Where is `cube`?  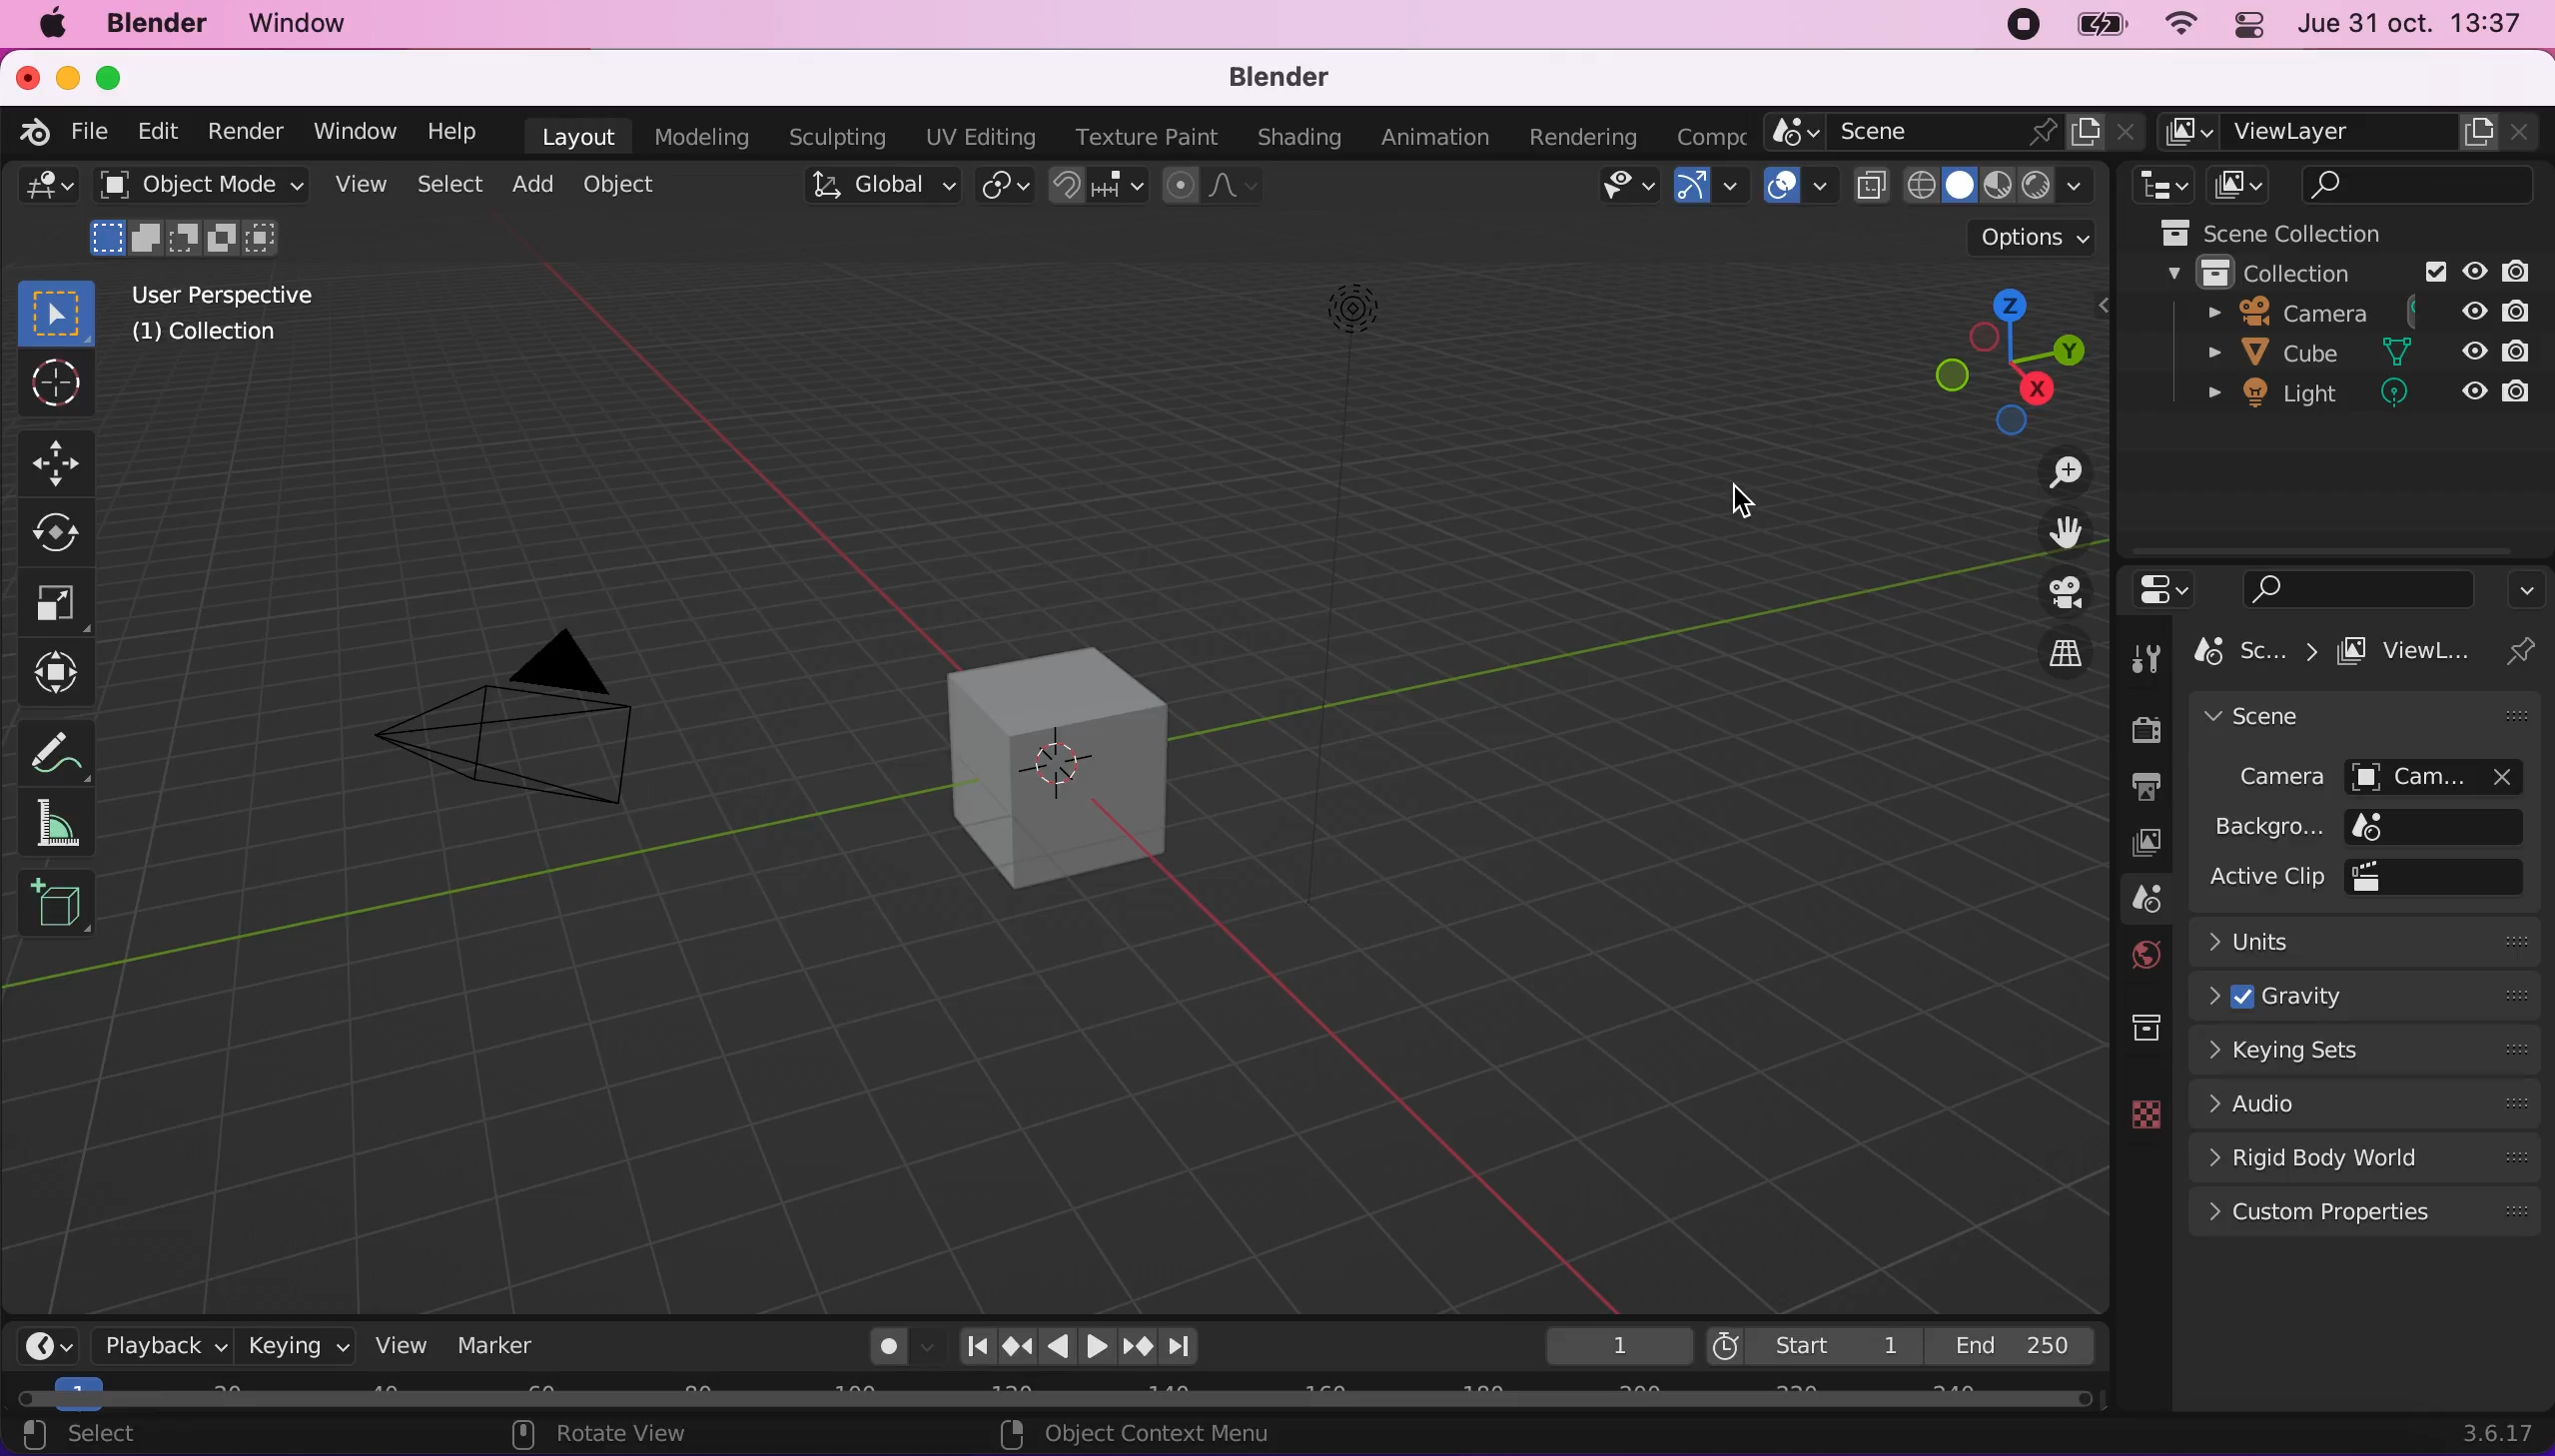
cube is located at coordinates (2362, 352).